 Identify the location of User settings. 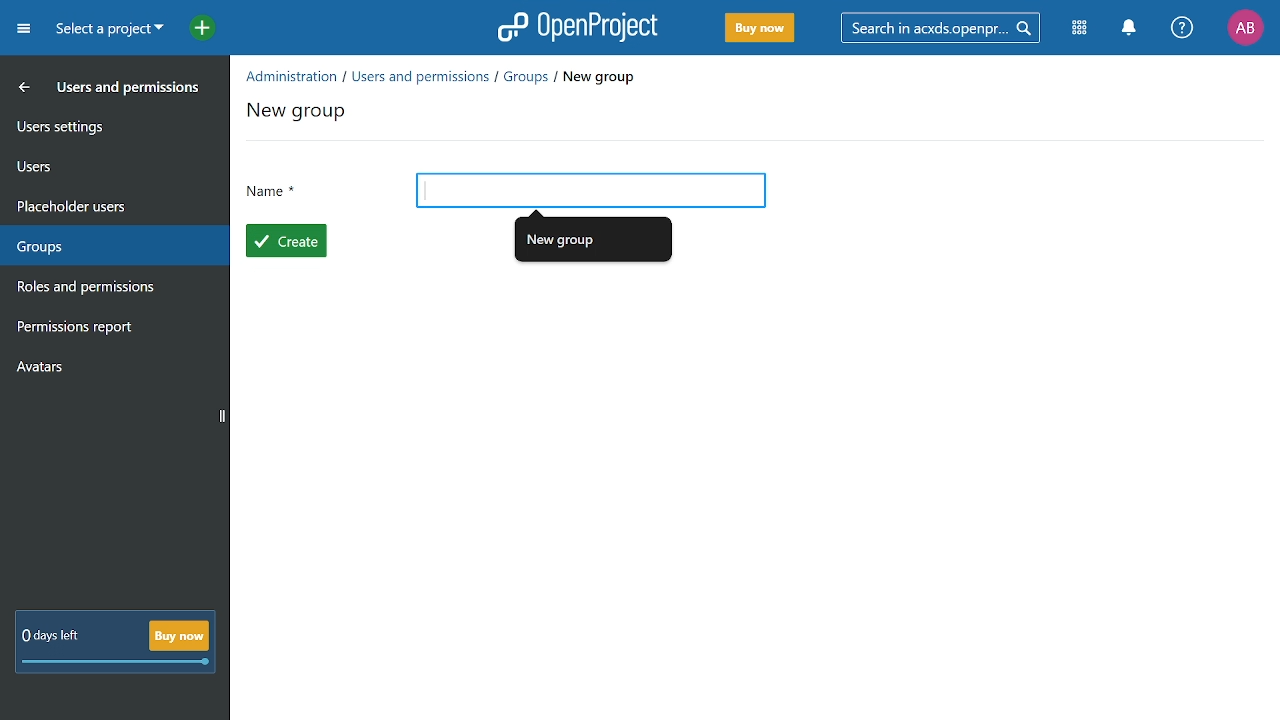
(103, 125).